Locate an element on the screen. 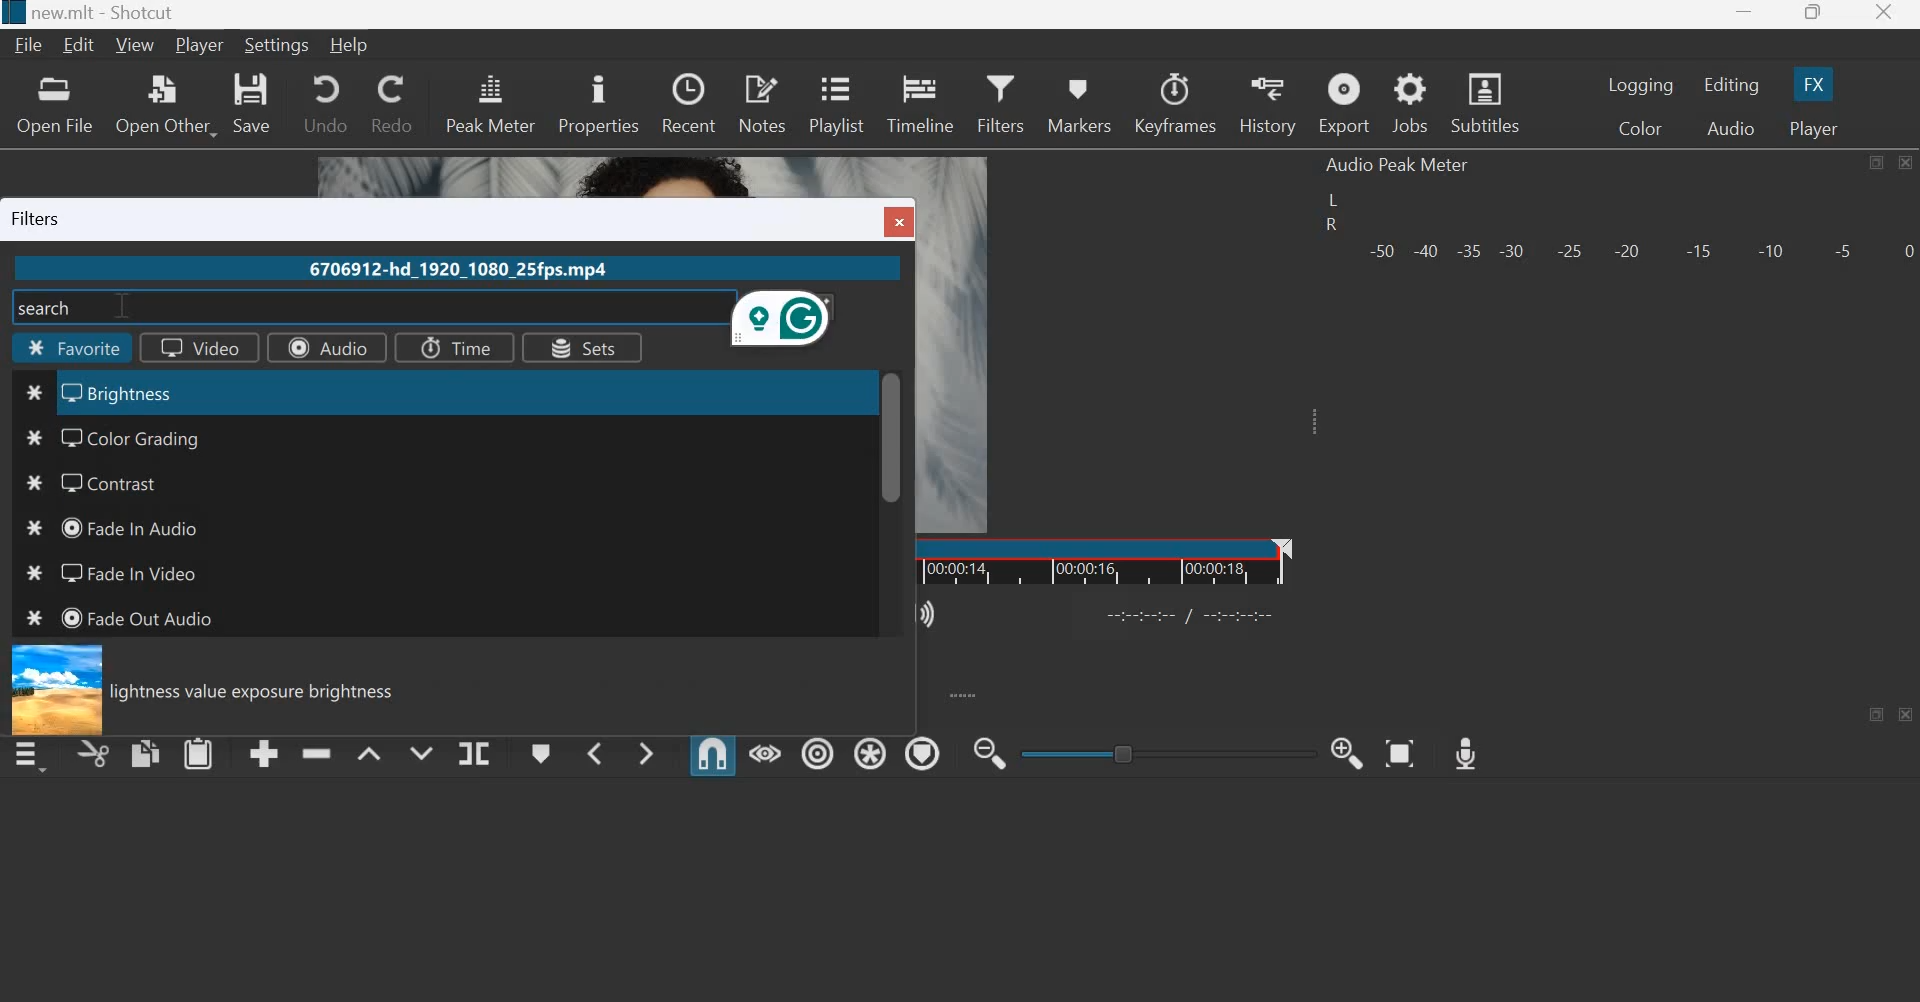 The height and width of the screenshot is (1002, 1920). Color is located at coordinates (1644, 130).